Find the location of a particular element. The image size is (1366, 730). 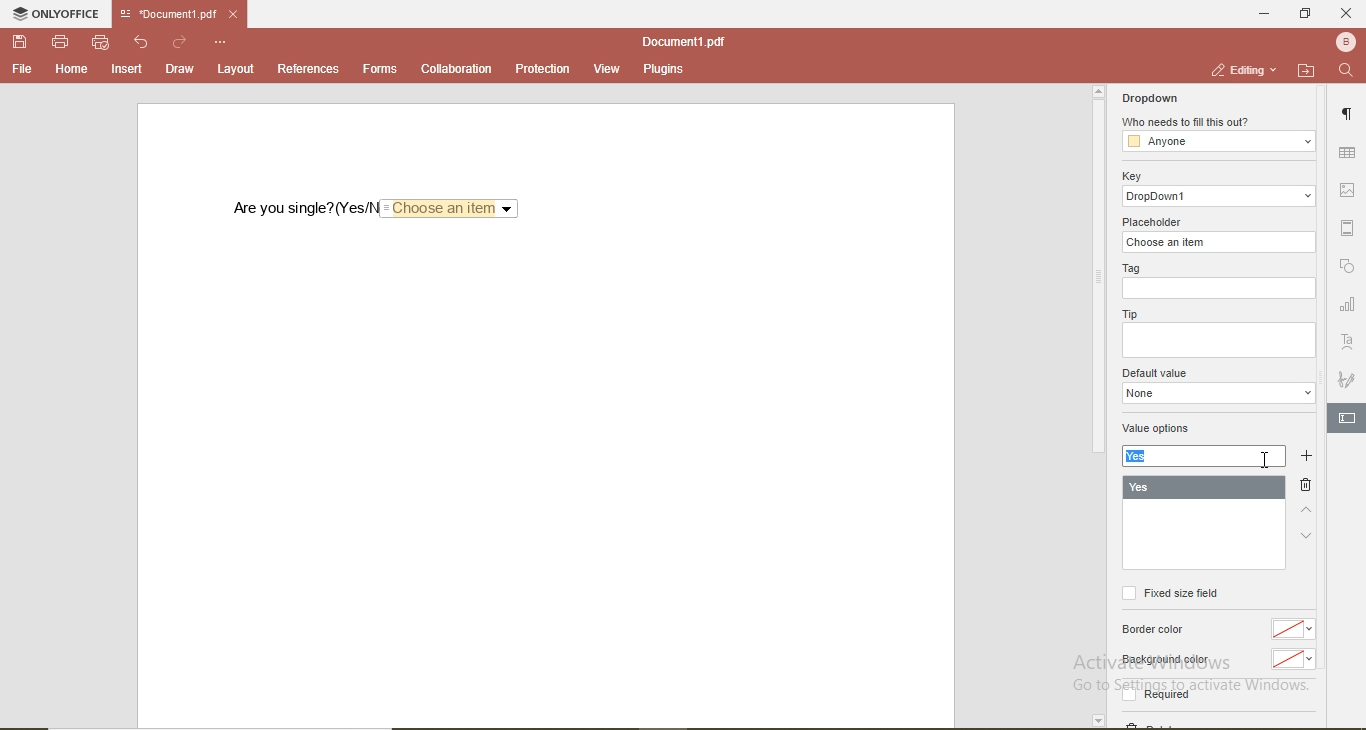

add is located at coordinates (1309, 458).